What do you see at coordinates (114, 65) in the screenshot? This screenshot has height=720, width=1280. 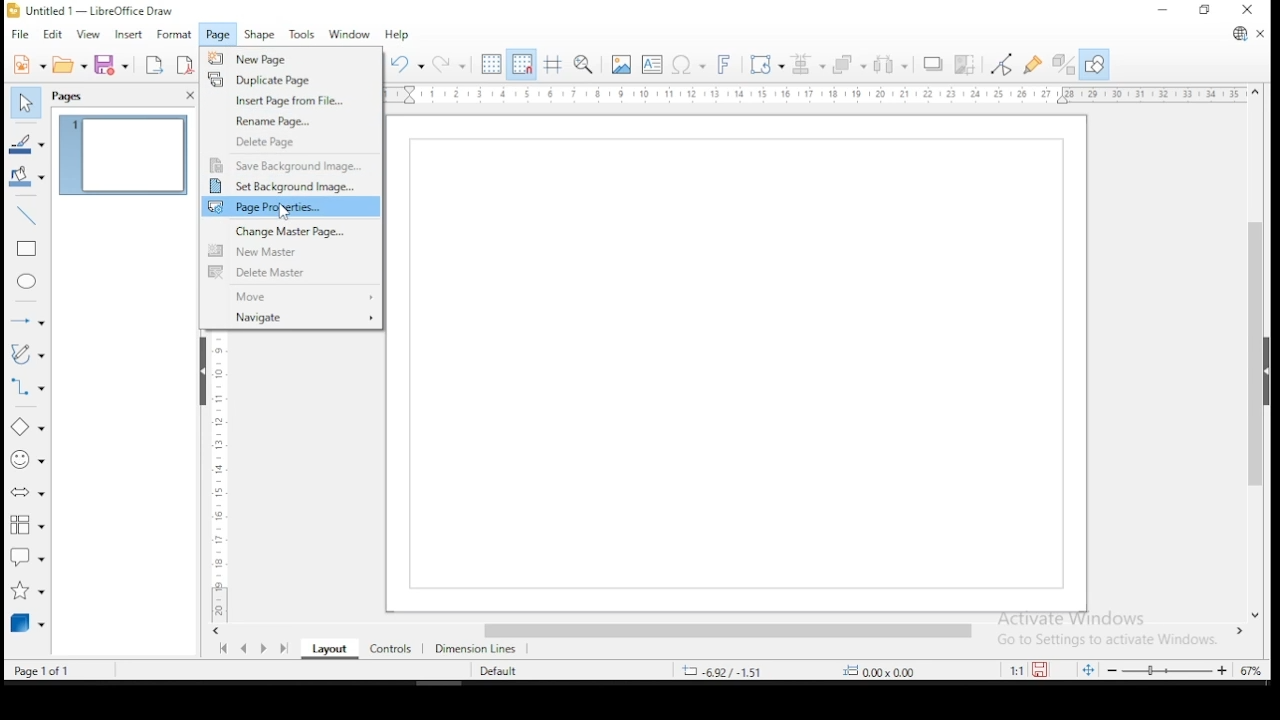 I see `save` at bounding box center [114, 65].